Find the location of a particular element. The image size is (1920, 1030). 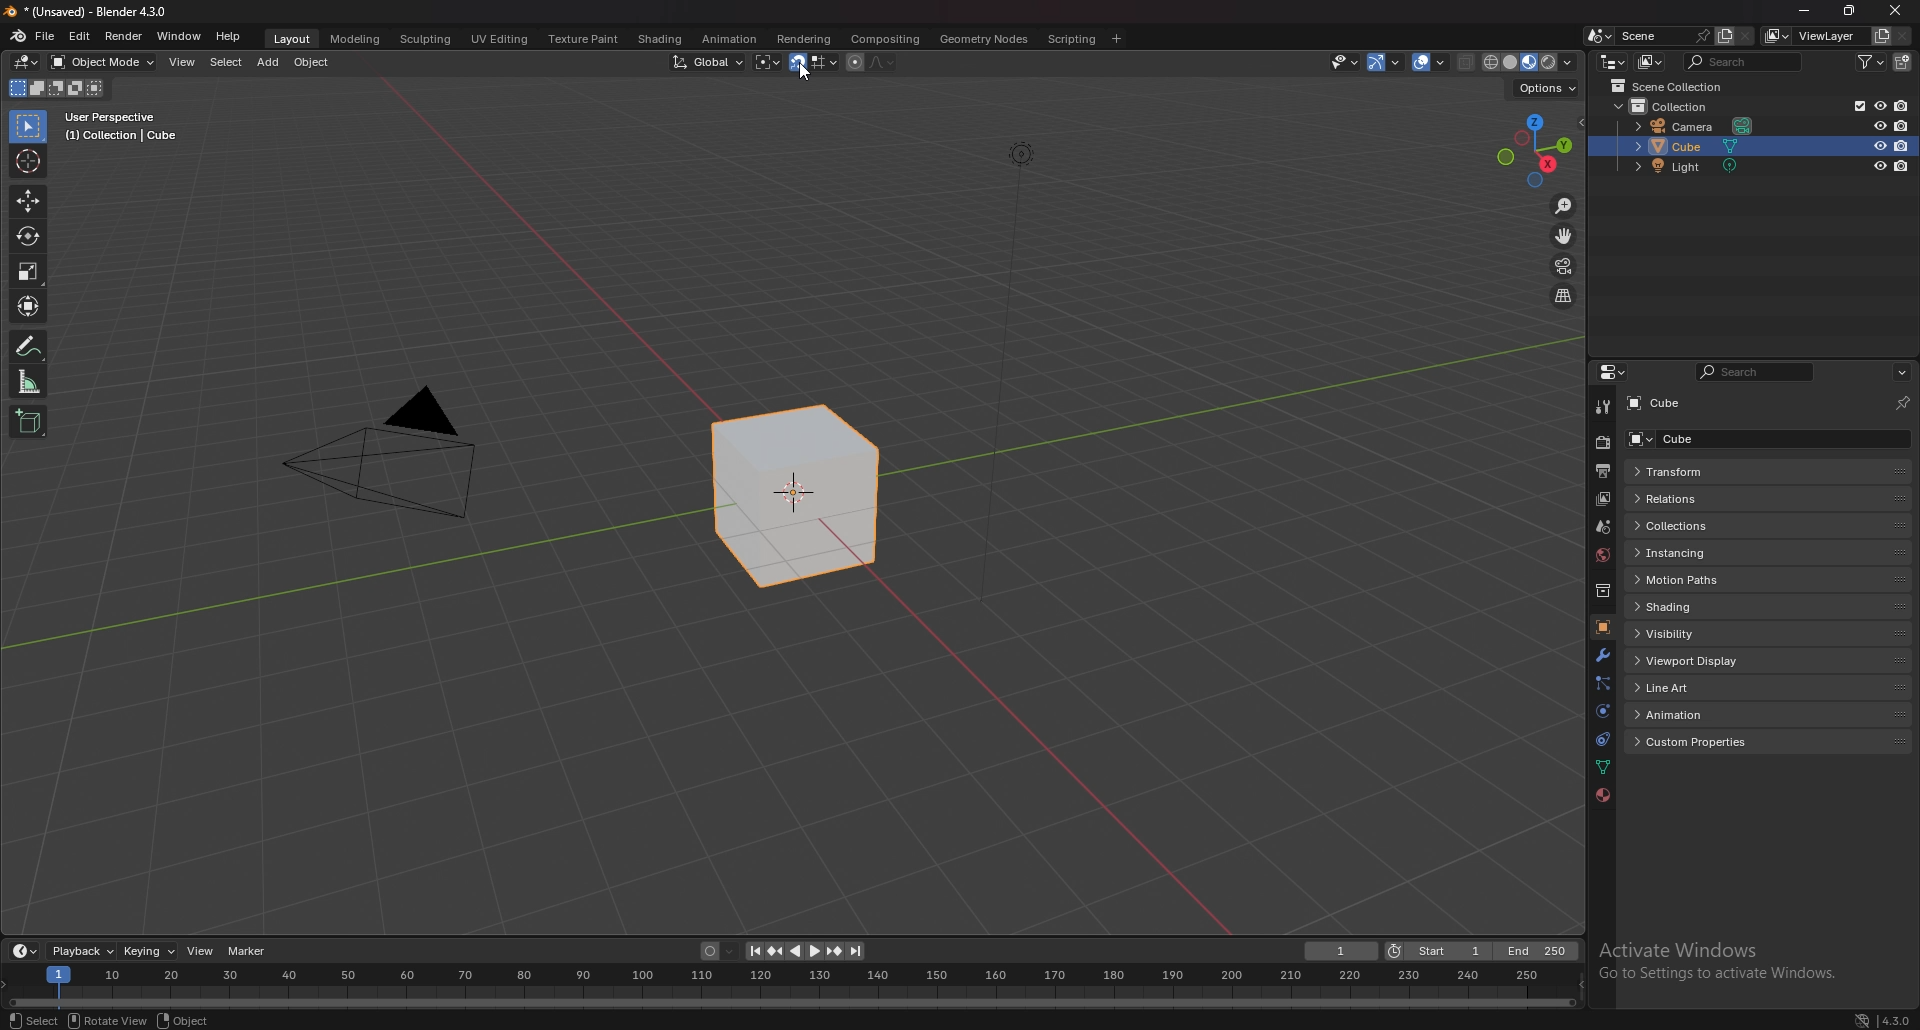

seek is located at coordinates (790, 985).